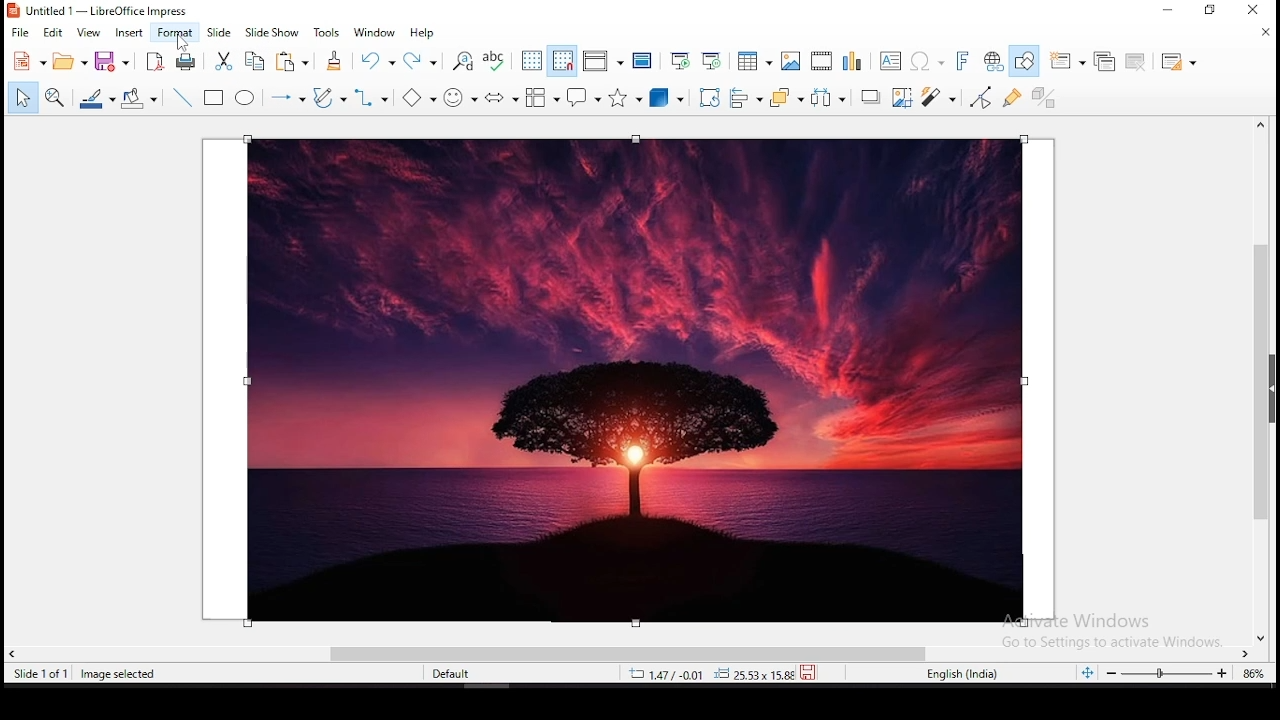  I want to click on lines and arrows, so click(285, 97).